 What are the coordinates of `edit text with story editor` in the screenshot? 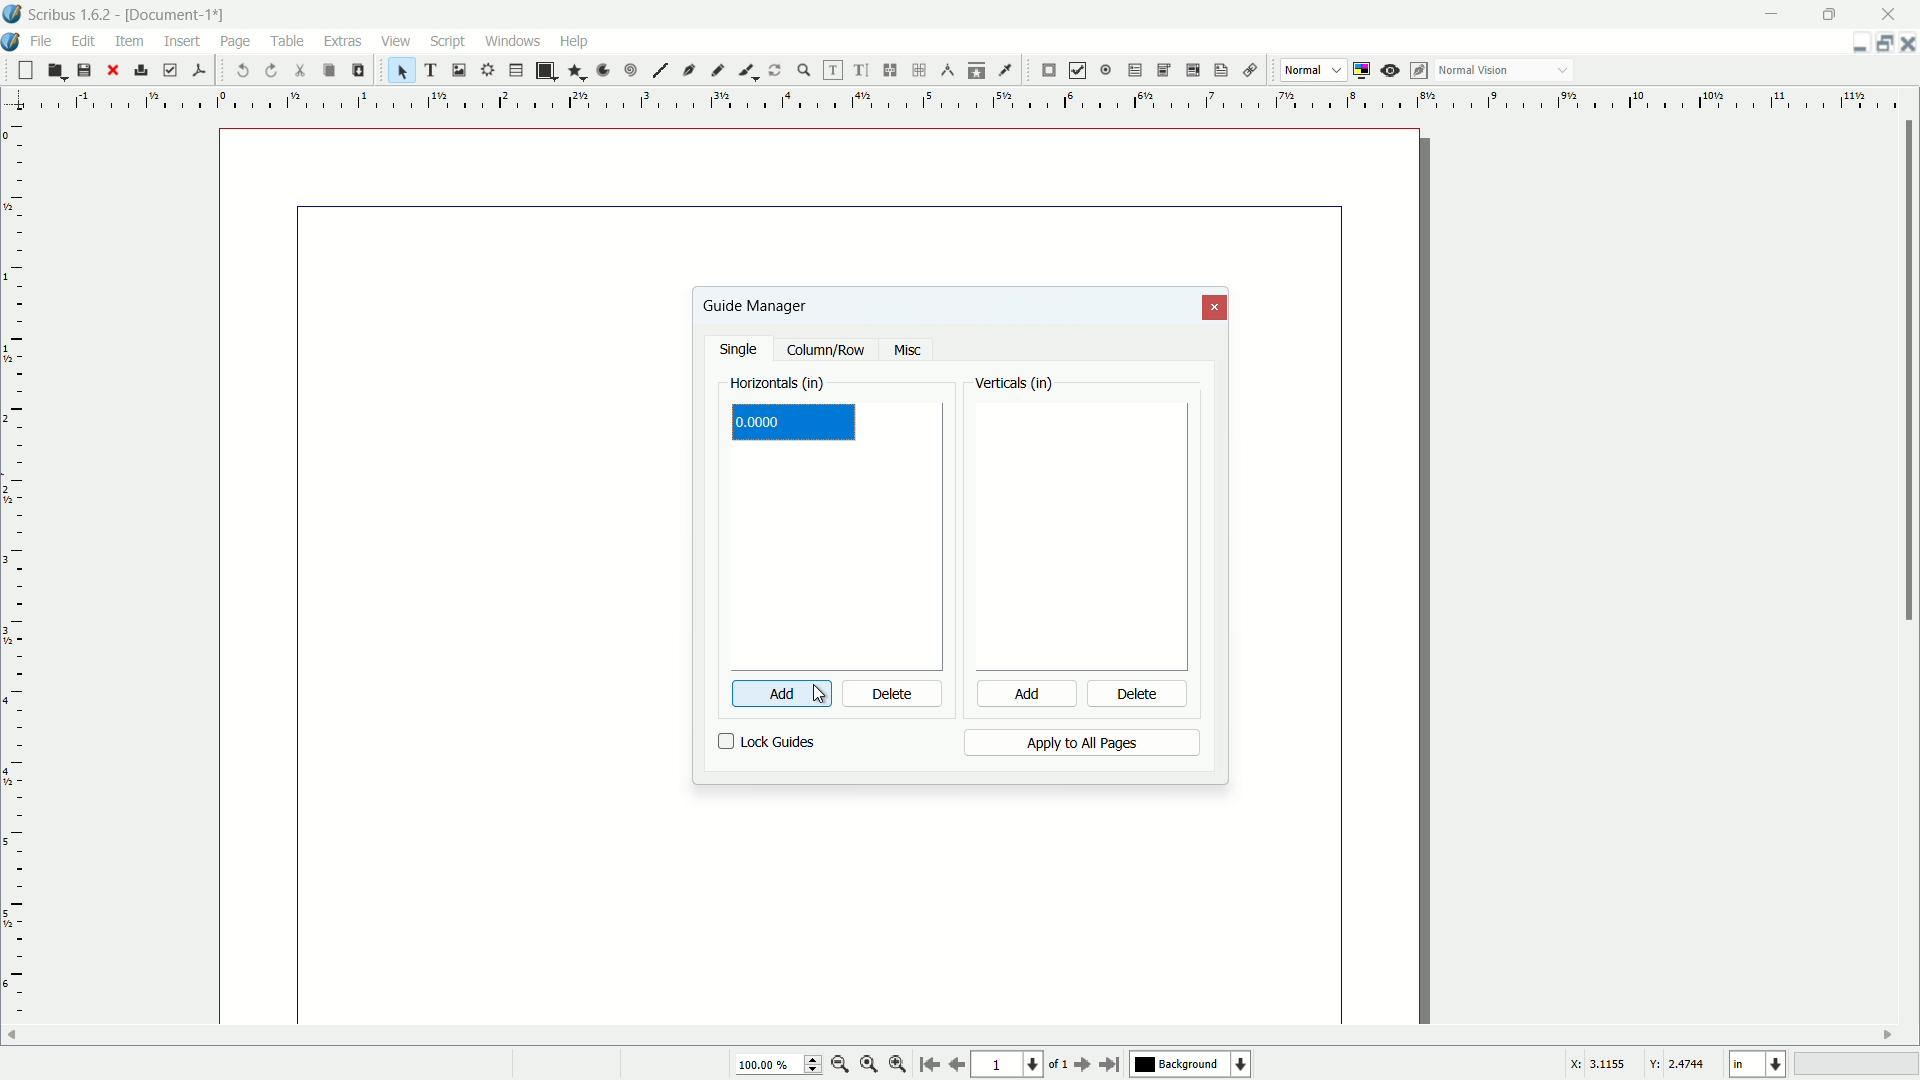 It's located at (862, 71).